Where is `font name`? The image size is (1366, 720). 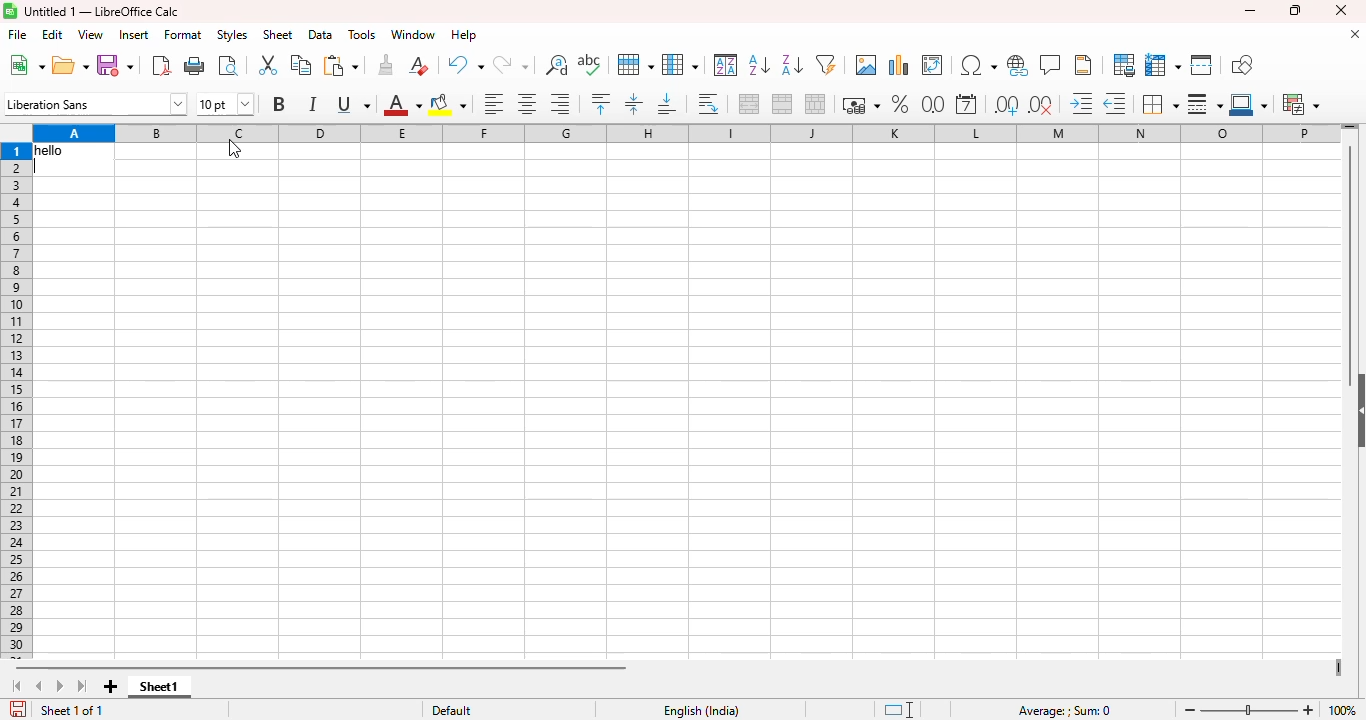 font name is located at coordinates (95, 103).